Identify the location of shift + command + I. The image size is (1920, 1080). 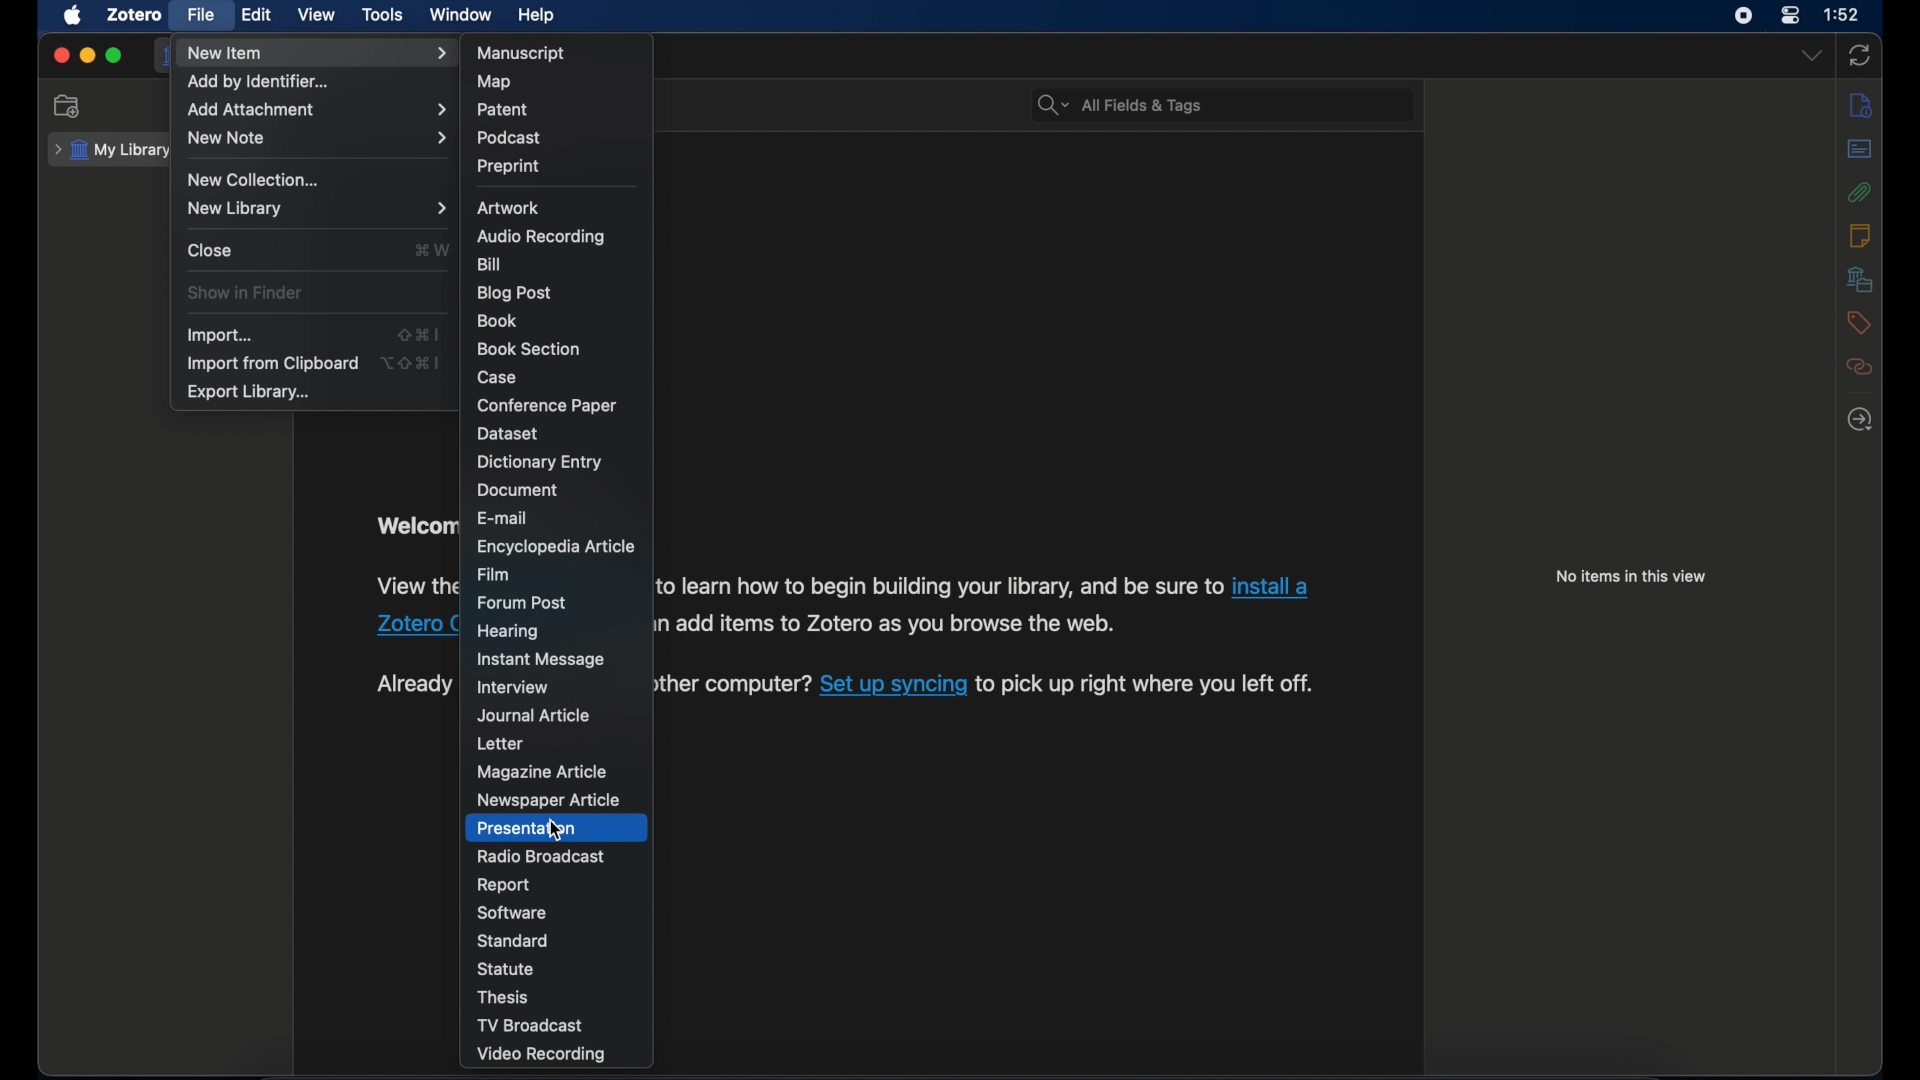
(419, 333).